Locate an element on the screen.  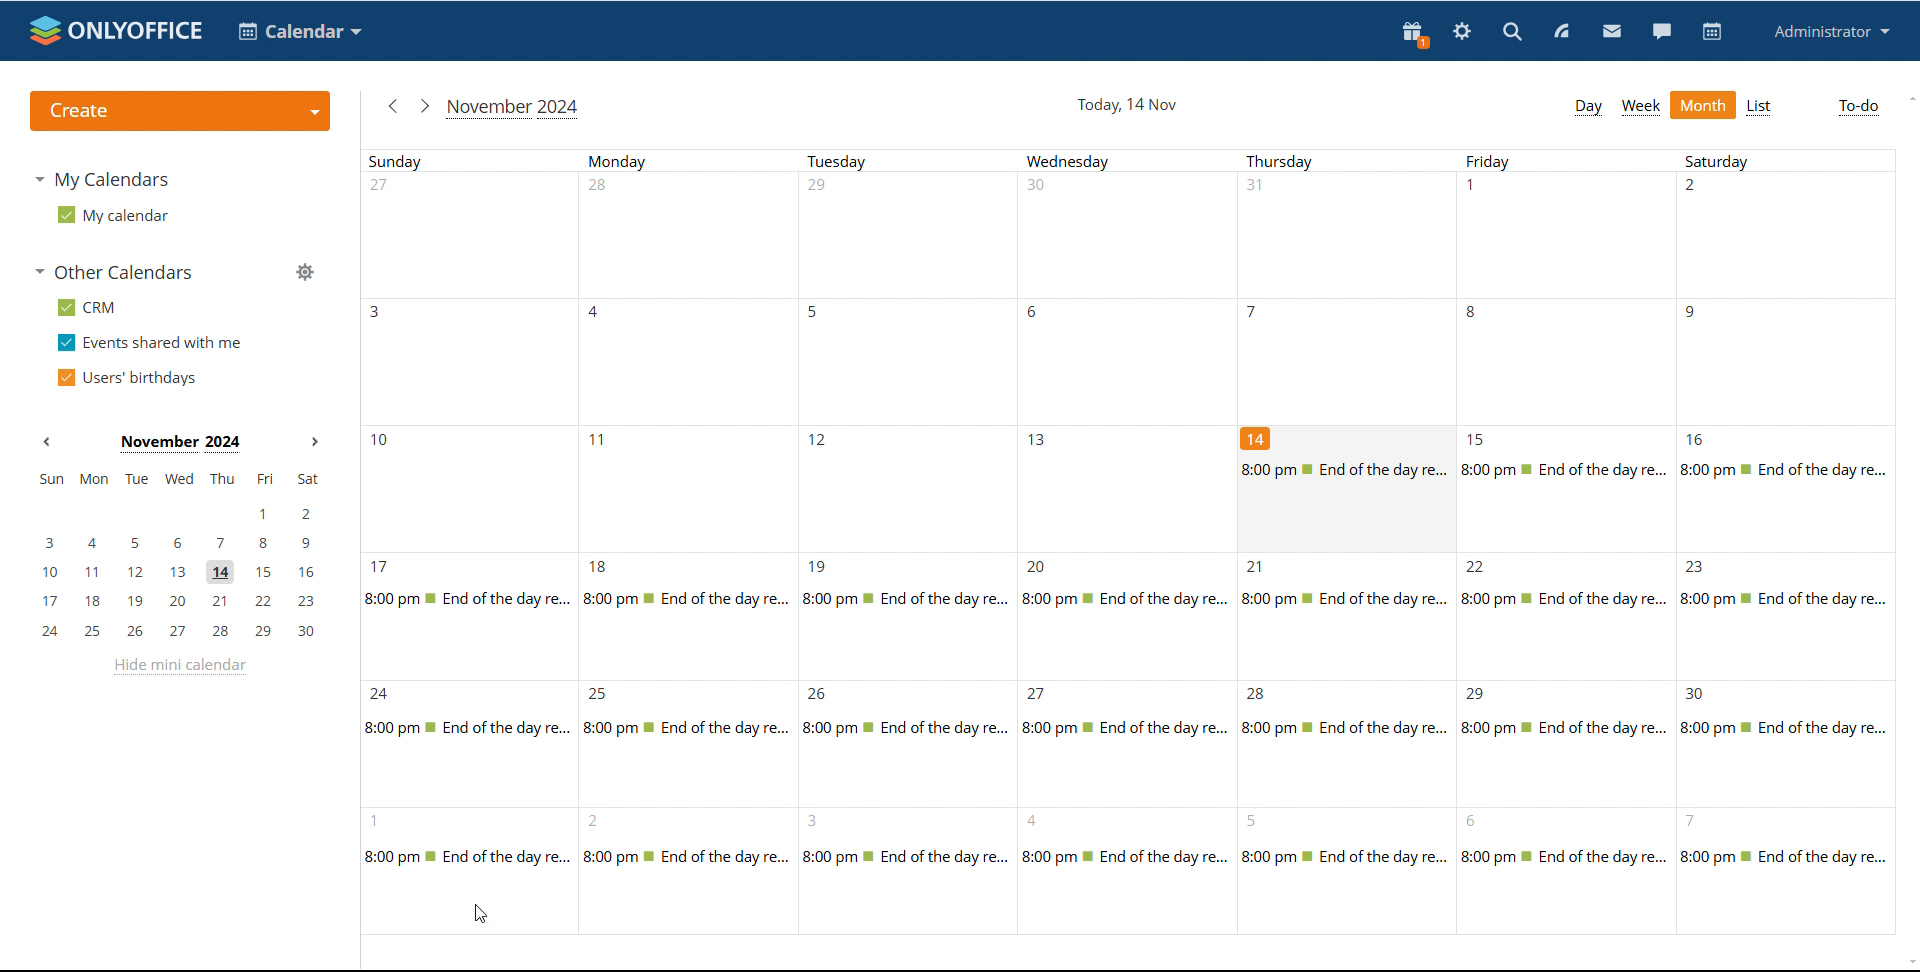
Month on display is located at coordinates (180, 444).